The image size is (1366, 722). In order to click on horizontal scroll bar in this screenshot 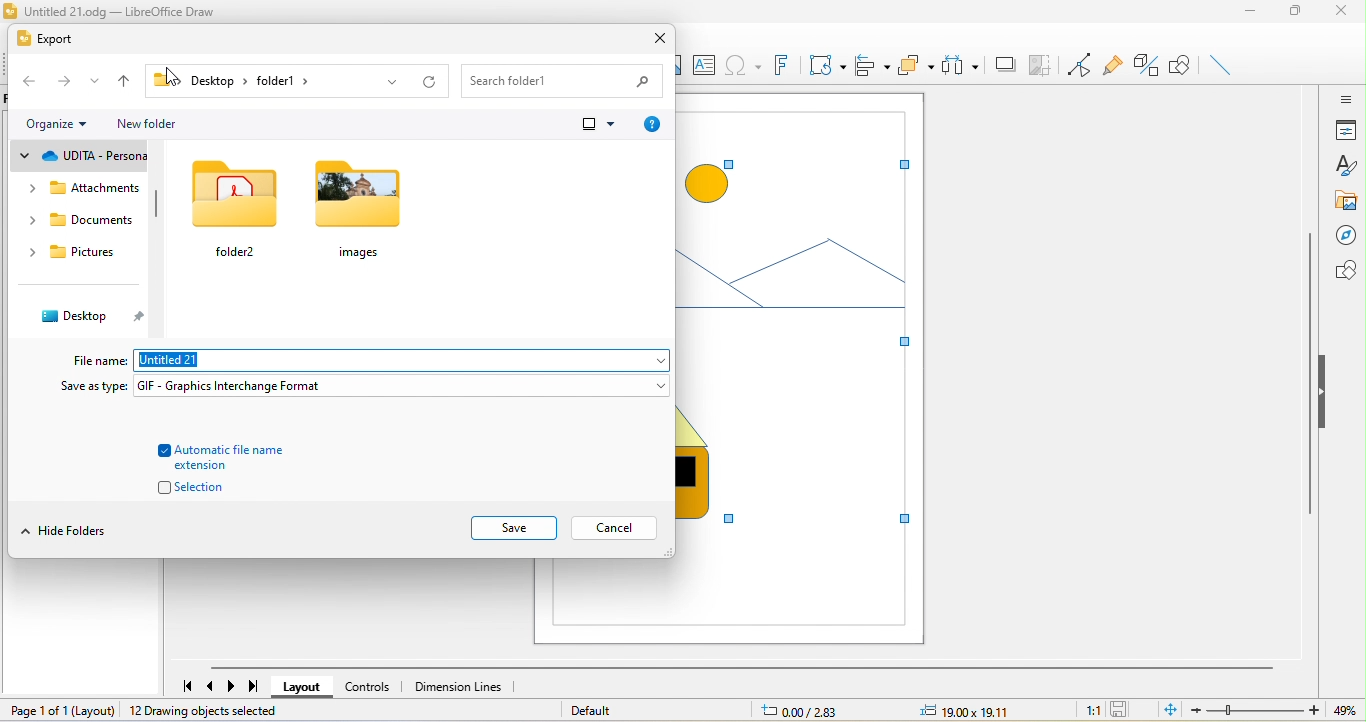, I will do `click(740, 668)`.